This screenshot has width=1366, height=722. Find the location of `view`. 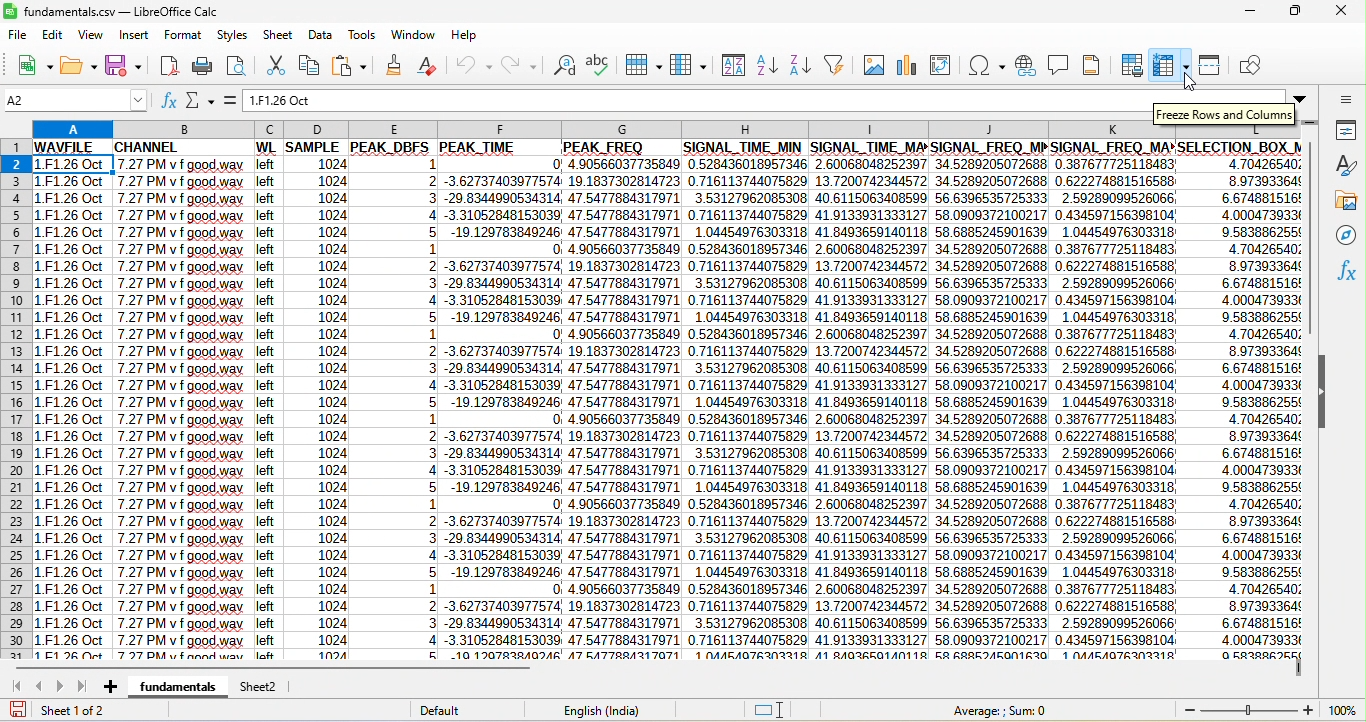

view is located at coordinates (94, 37).